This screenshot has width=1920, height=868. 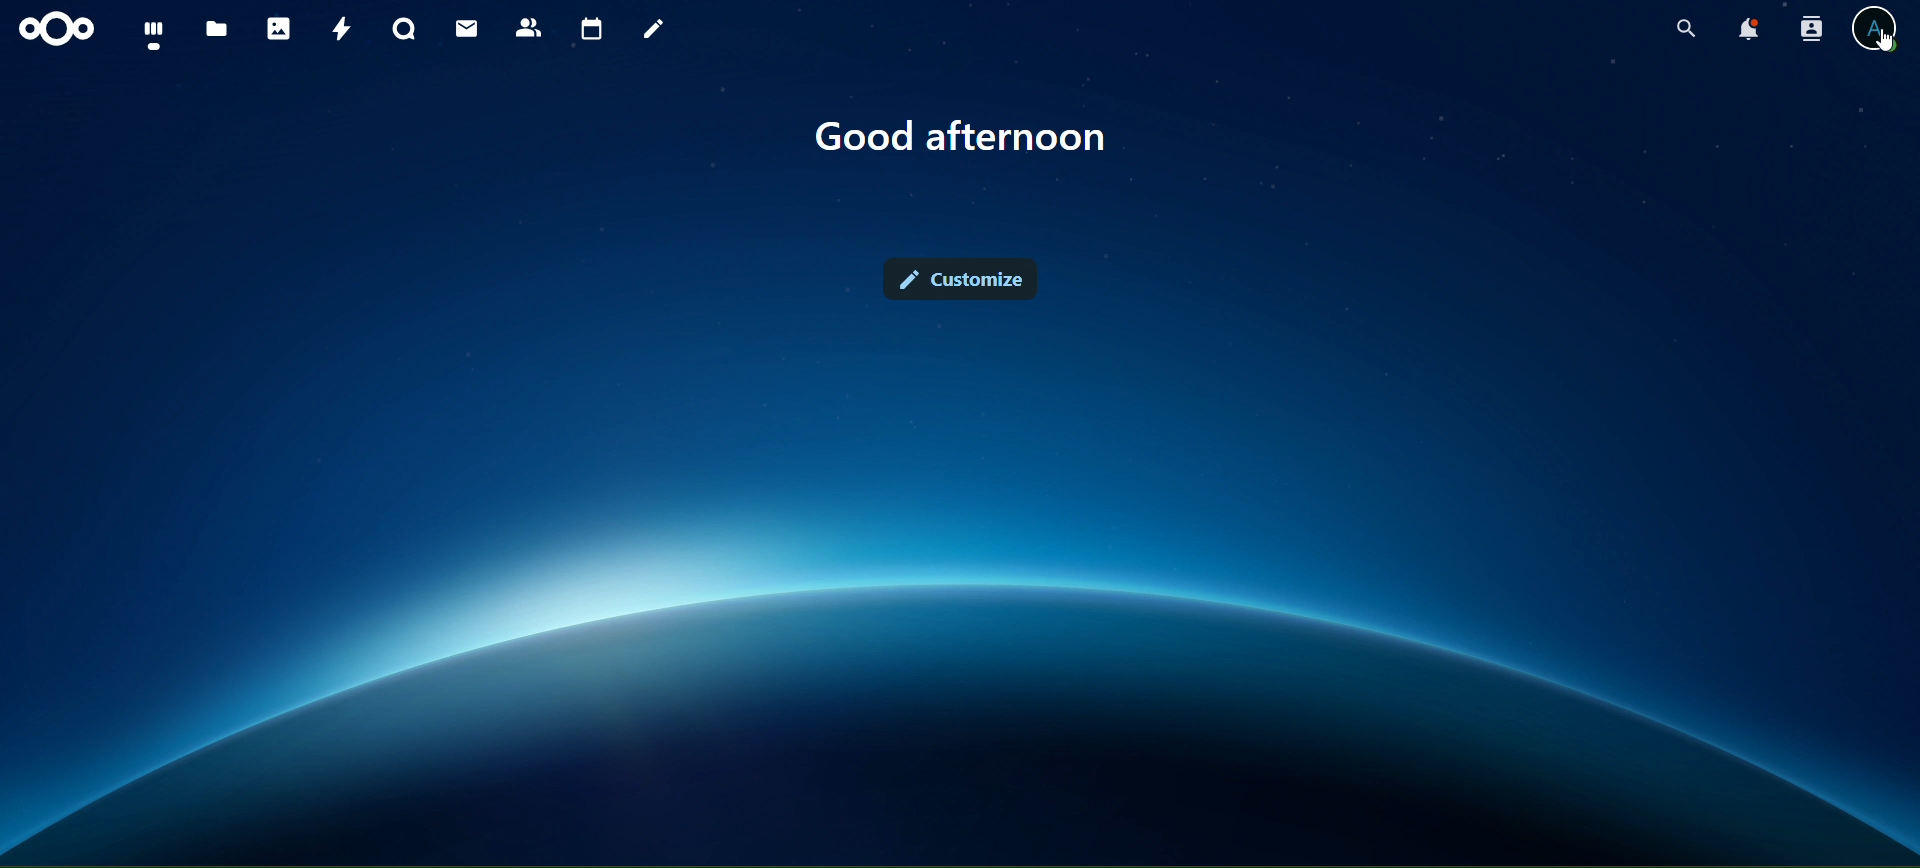 What do you see at coordinates (218, 27) in the screenshot?
I see `files` at bounding box center [218, 27].